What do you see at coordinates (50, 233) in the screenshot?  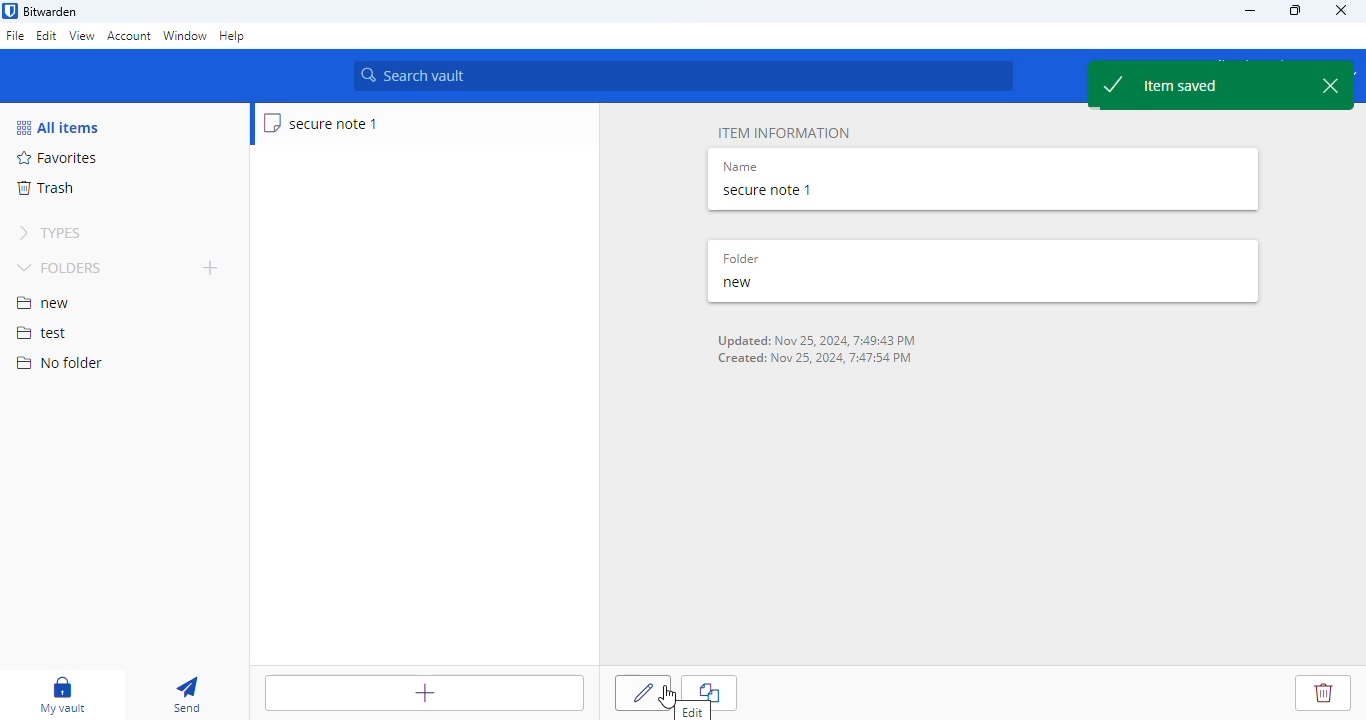 I see `types` at bounding box center [50, 233].